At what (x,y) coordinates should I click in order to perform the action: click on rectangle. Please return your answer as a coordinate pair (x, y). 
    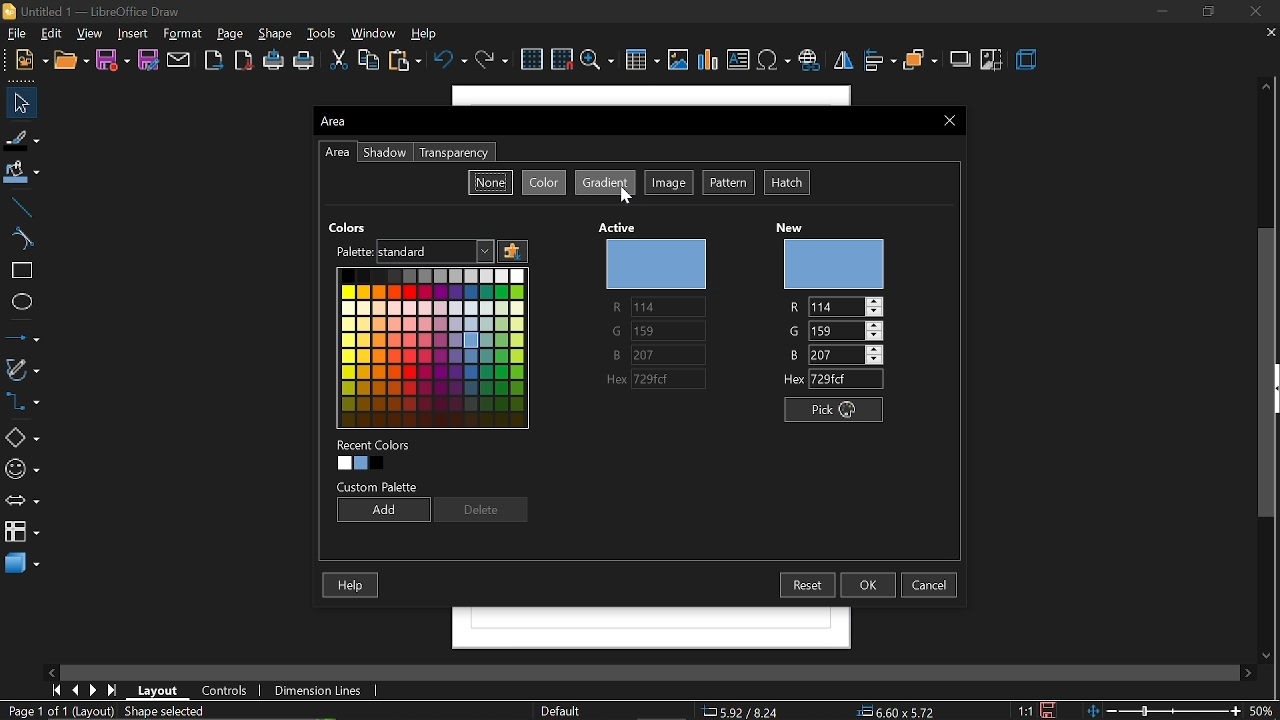
    Looking at the image, I should click on (19, 271).